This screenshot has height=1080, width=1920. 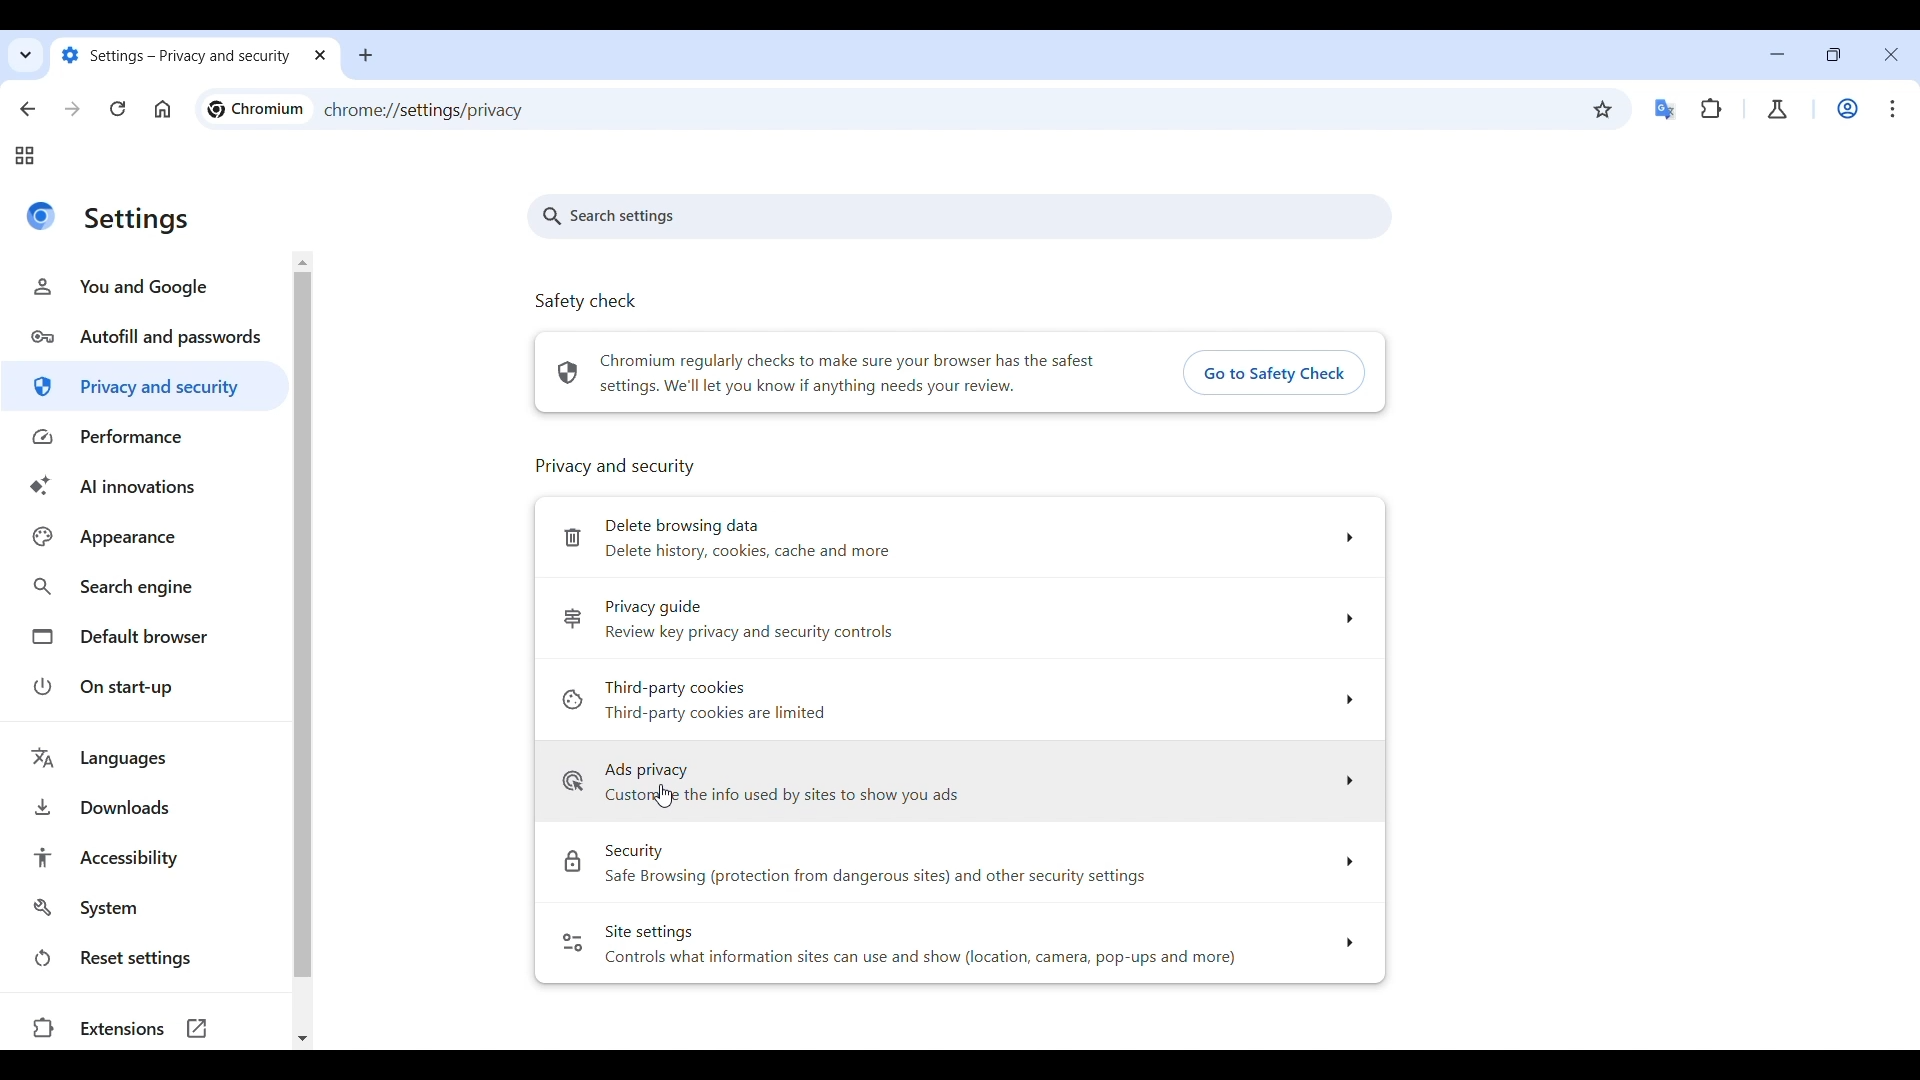 What do you see at coordinates (365, 55) in the screenshot?
I see `Add new tab` at bounding box center [365, 55].